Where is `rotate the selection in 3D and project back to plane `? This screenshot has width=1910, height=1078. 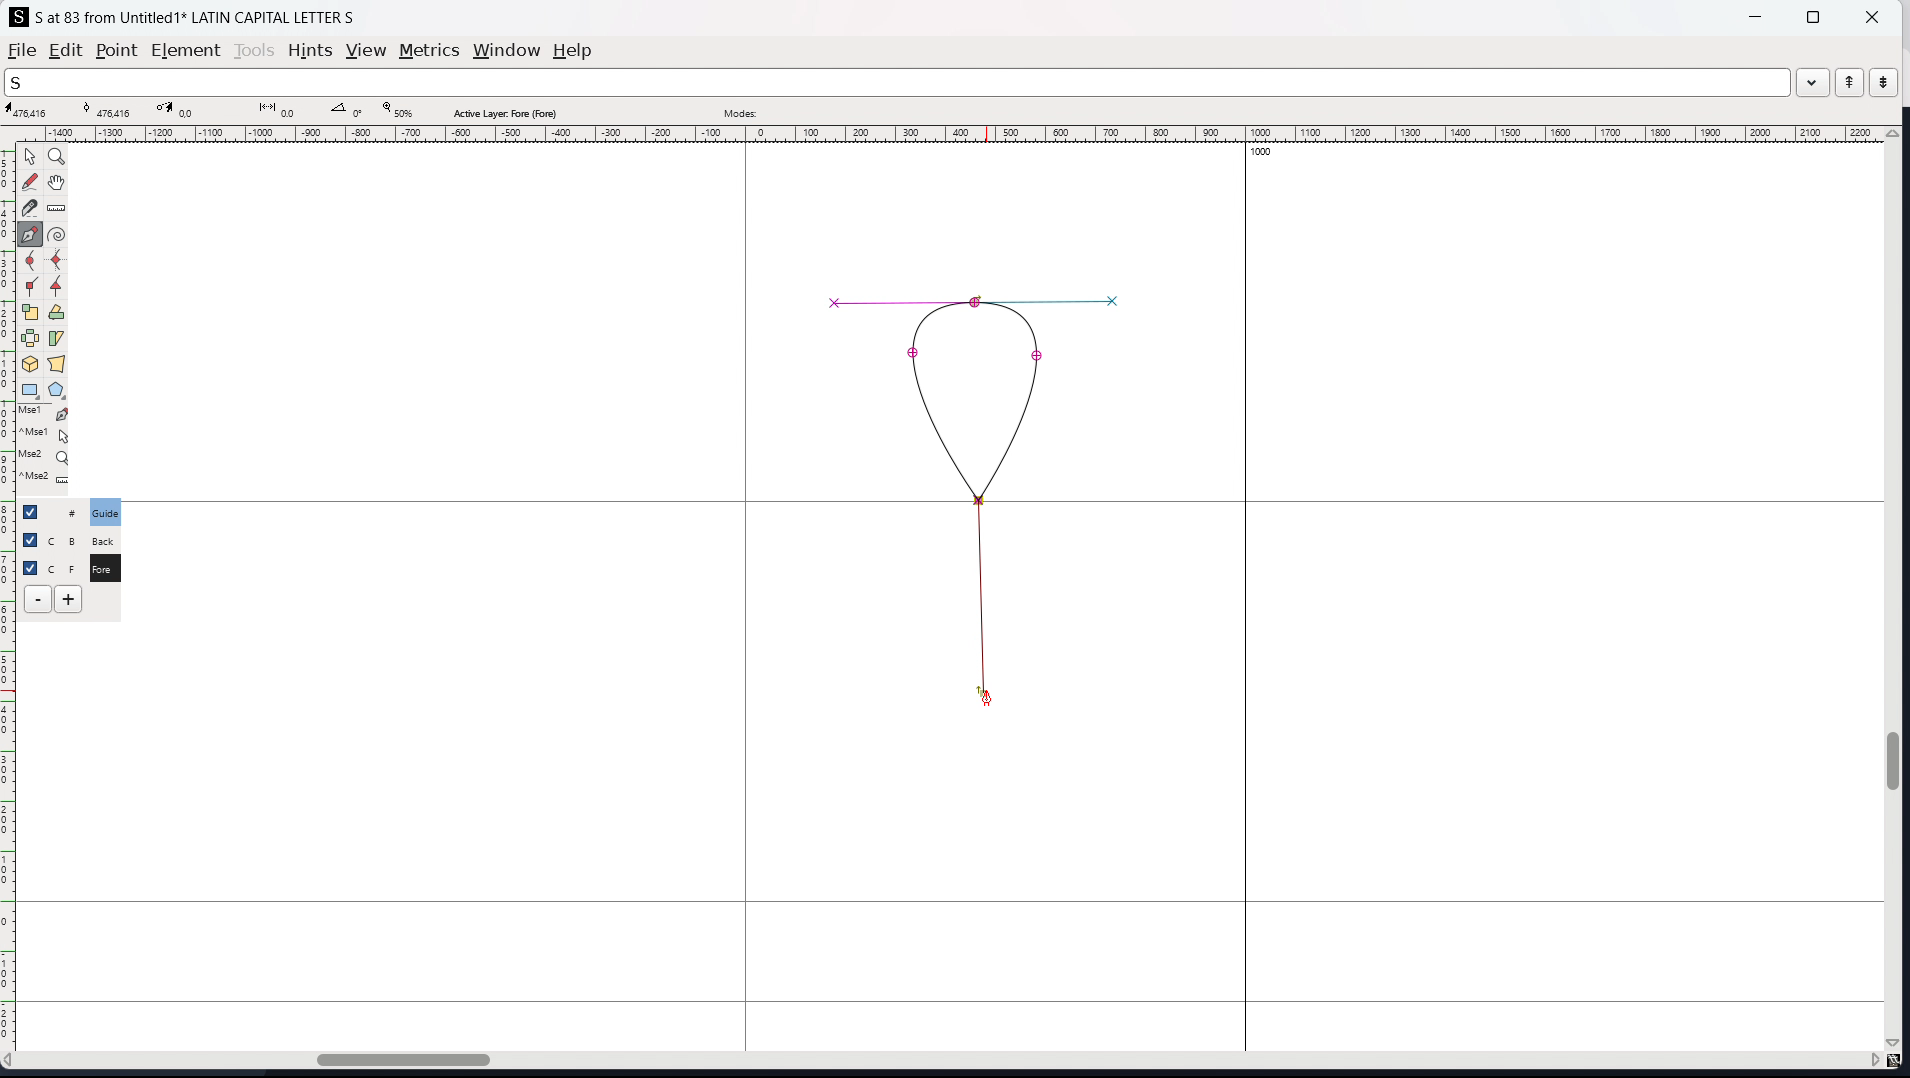
rotate the selection in 3D and project back to plane  is located at coordinates (30, 365).